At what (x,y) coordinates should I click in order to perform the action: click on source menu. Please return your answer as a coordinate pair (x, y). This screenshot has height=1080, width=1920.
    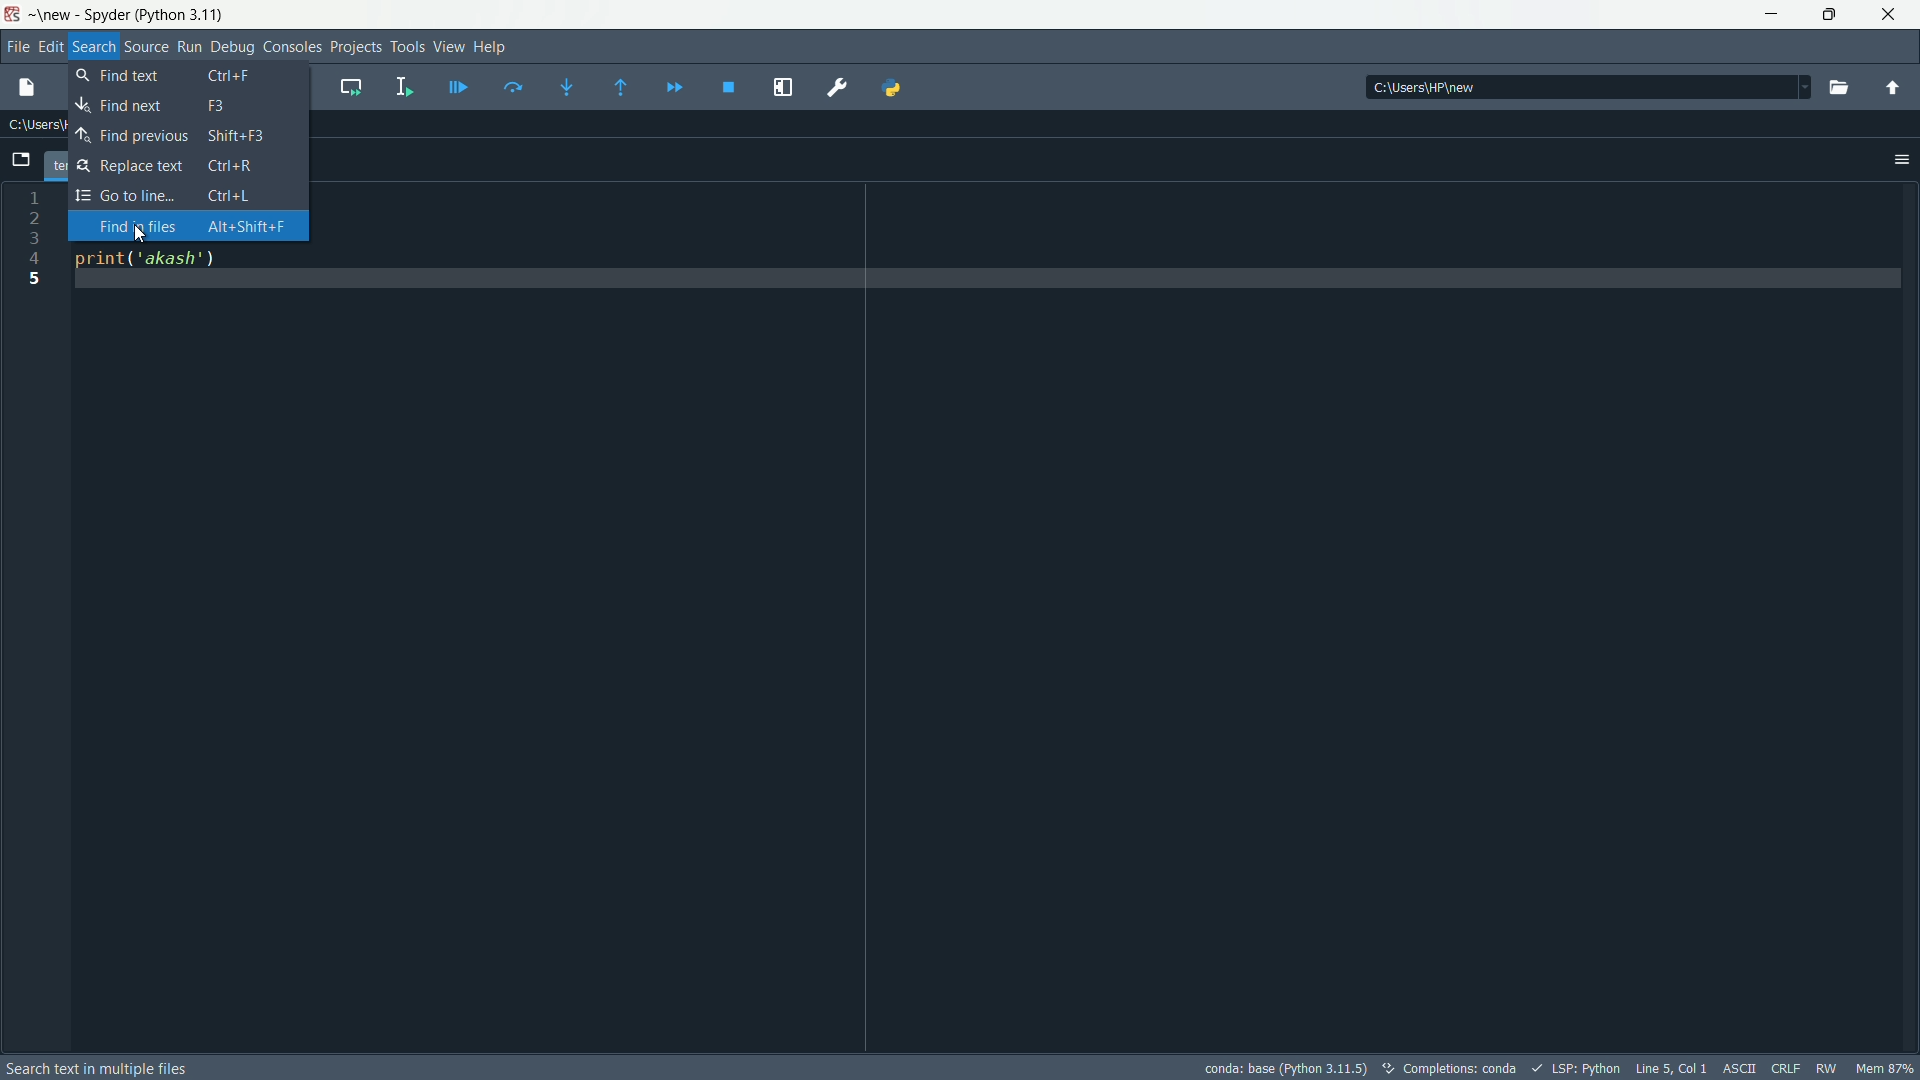
    Looking at the image, I should click on (142, 48).